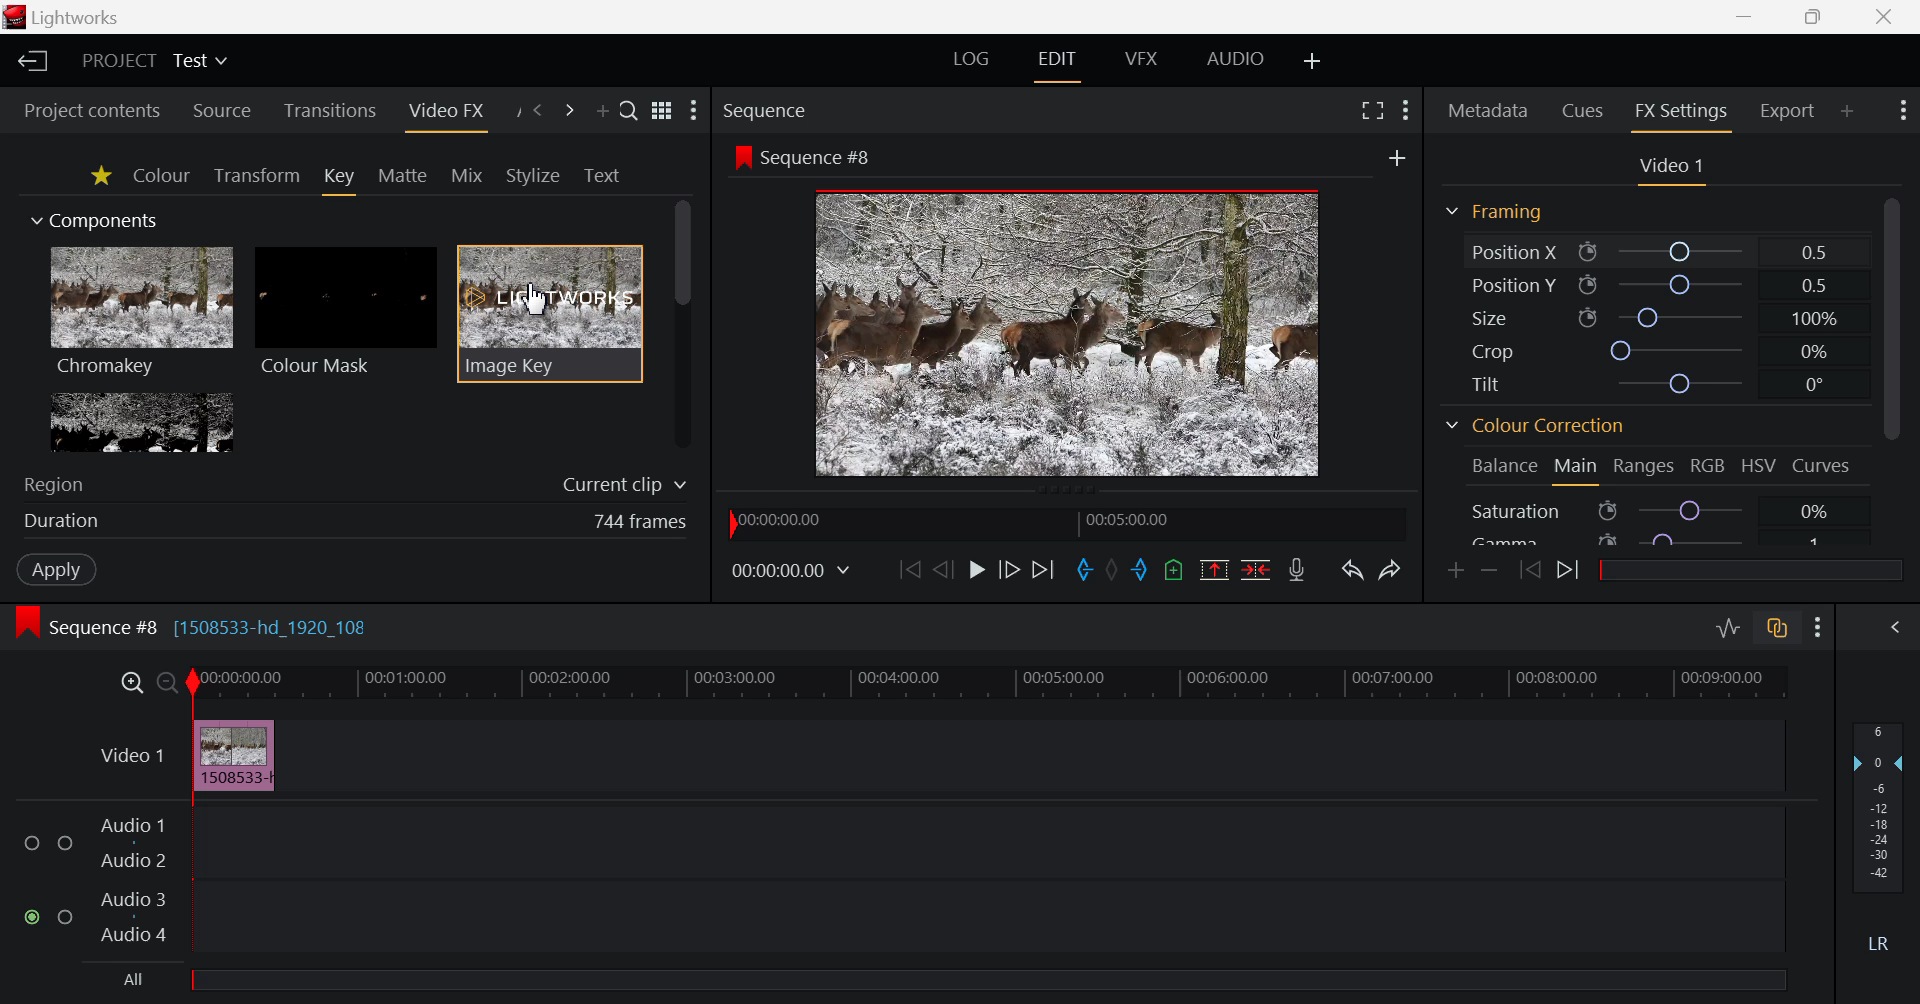 The width and height of the screenshot is (1920, 1004). Describe the element at coordinates (1684, 113) in the screenshot. I see `FX Settings` at that location.